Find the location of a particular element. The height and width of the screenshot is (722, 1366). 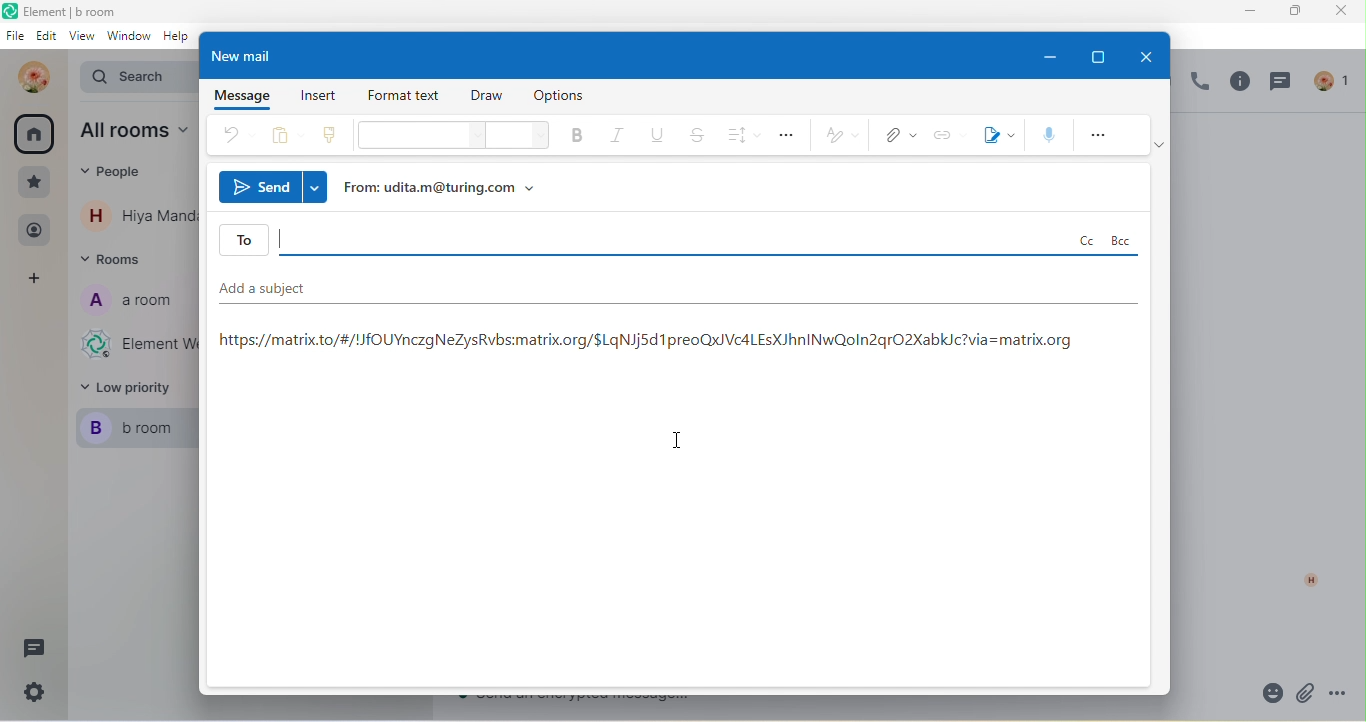

contact is located at coordinates (137, 215).